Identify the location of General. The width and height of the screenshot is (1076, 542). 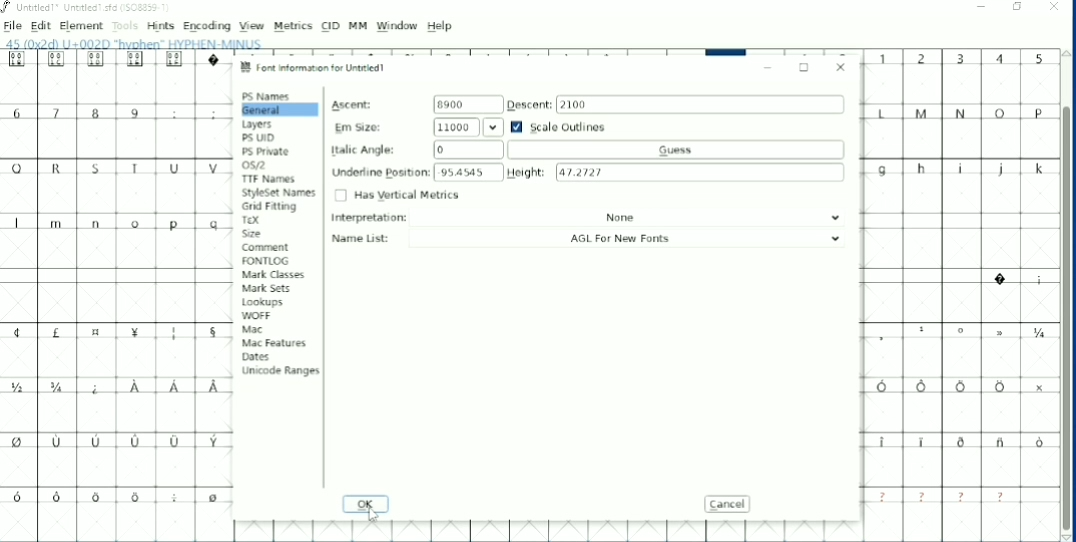
(278, 110).